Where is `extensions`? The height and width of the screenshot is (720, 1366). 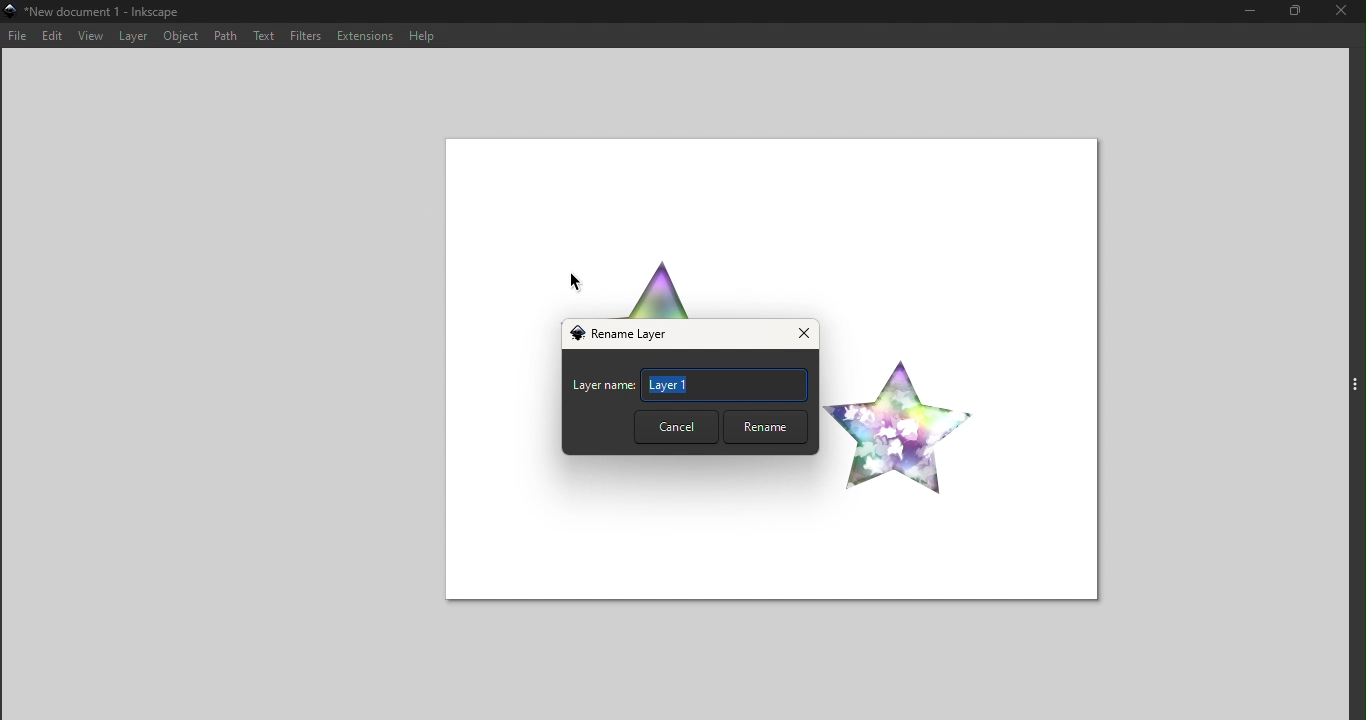
extensions is located at coordinates (363, 35).